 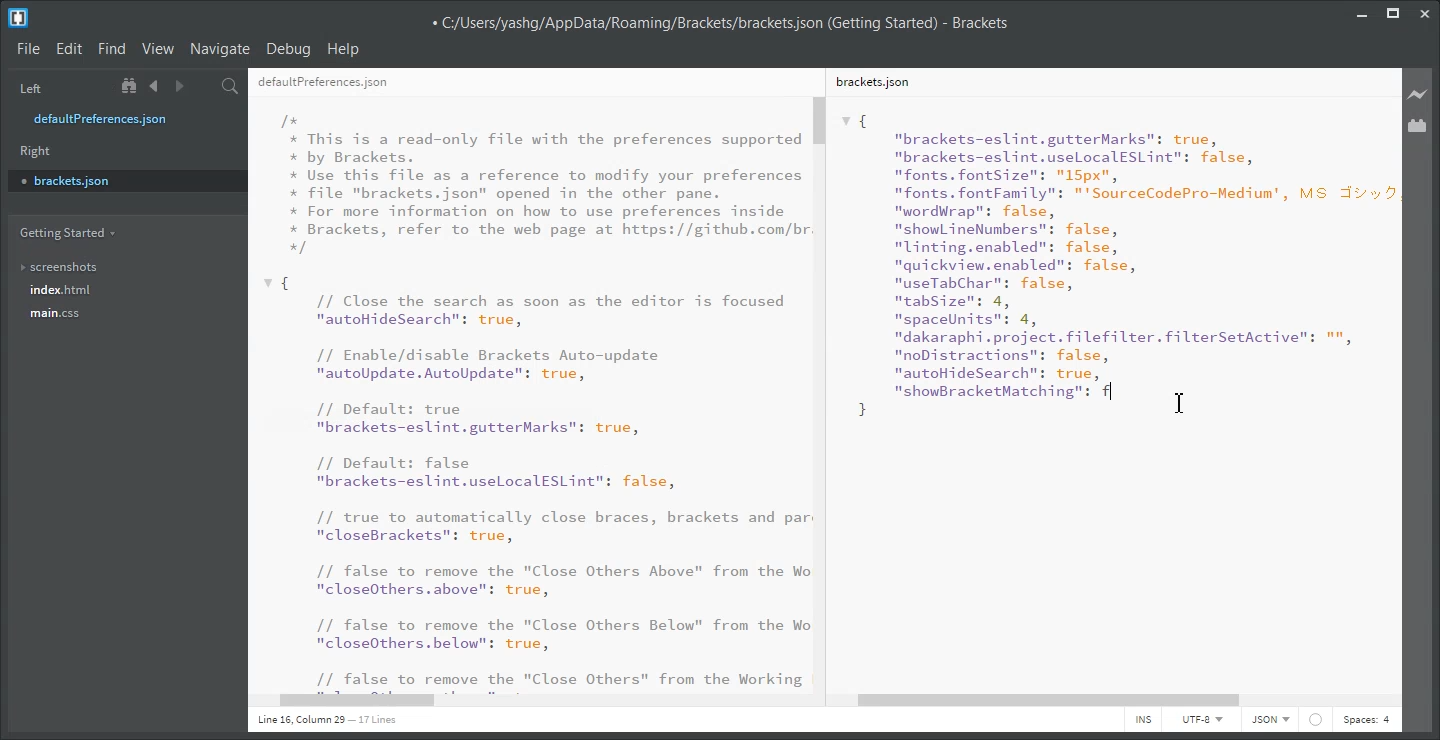 What do you see at coordinates (154, 86) in the screenshot?
I see `Navigate Backward` at bounding box center [154, 86].